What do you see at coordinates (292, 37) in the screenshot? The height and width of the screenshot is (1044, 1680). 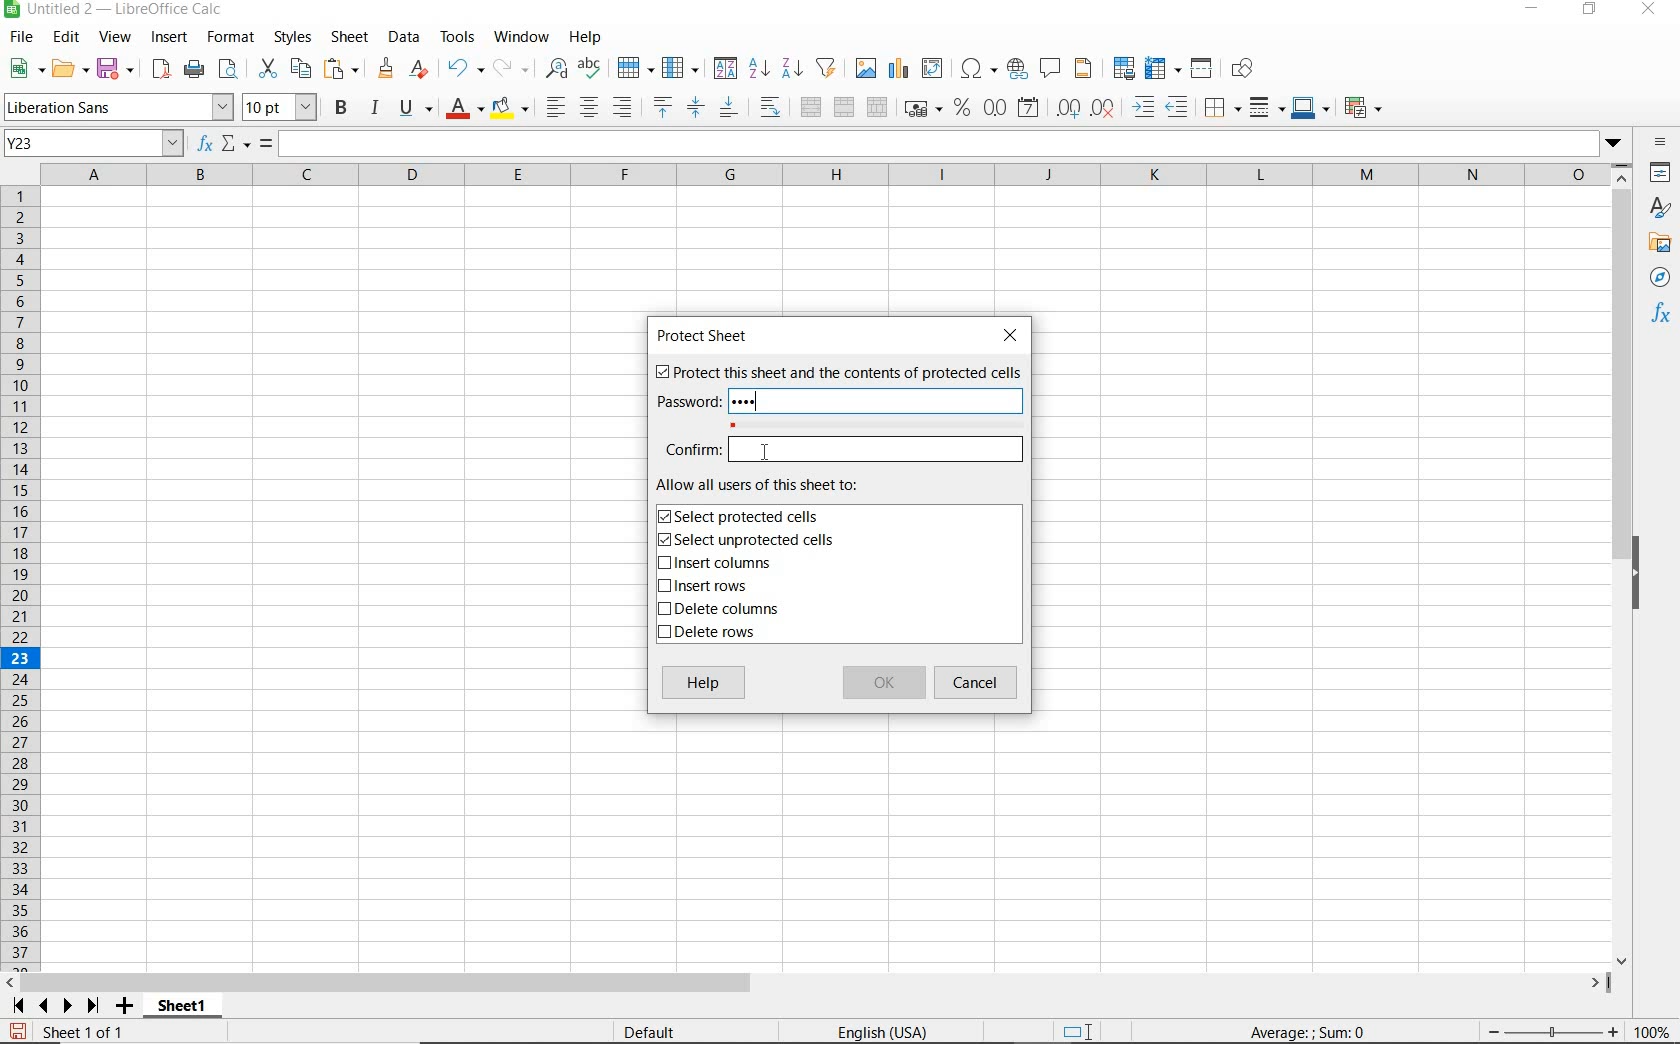 I see `STYLES` at bounding box center [292, 37].